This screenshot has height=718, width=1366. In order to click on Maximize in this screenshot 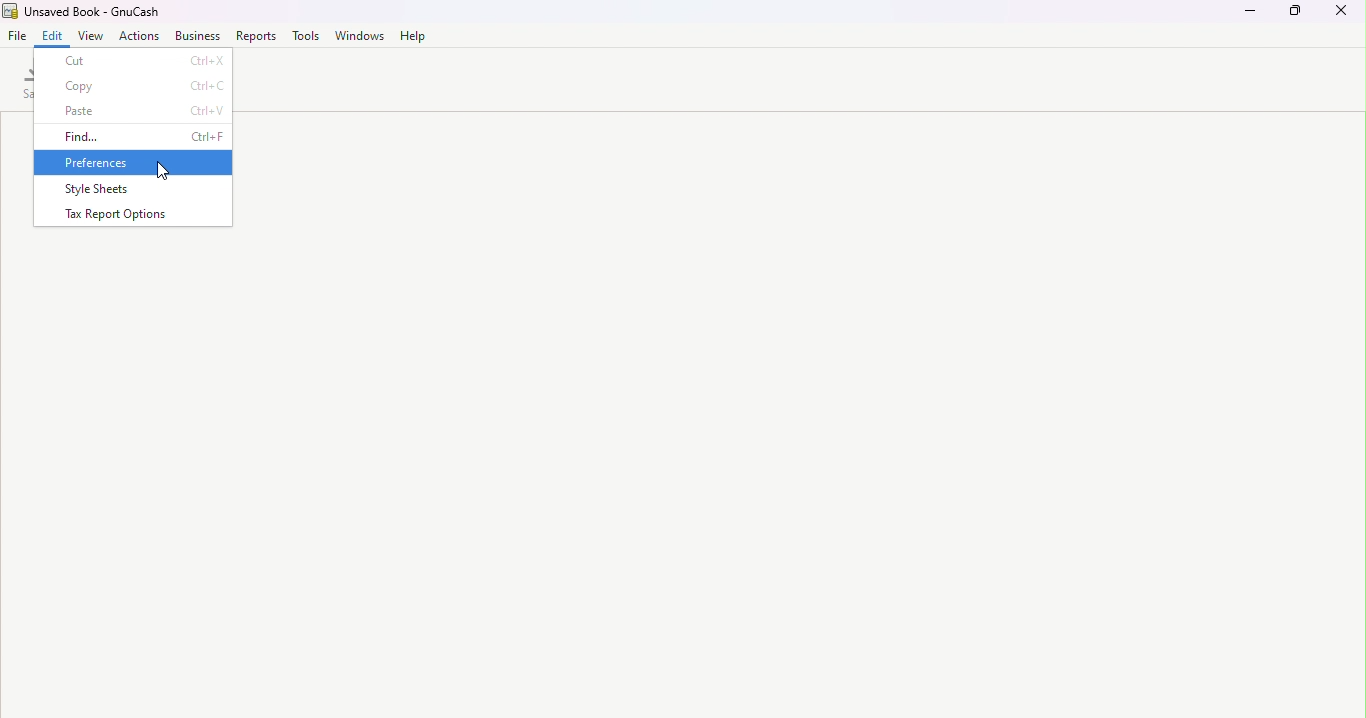, I will do `click(1295, 17)`.